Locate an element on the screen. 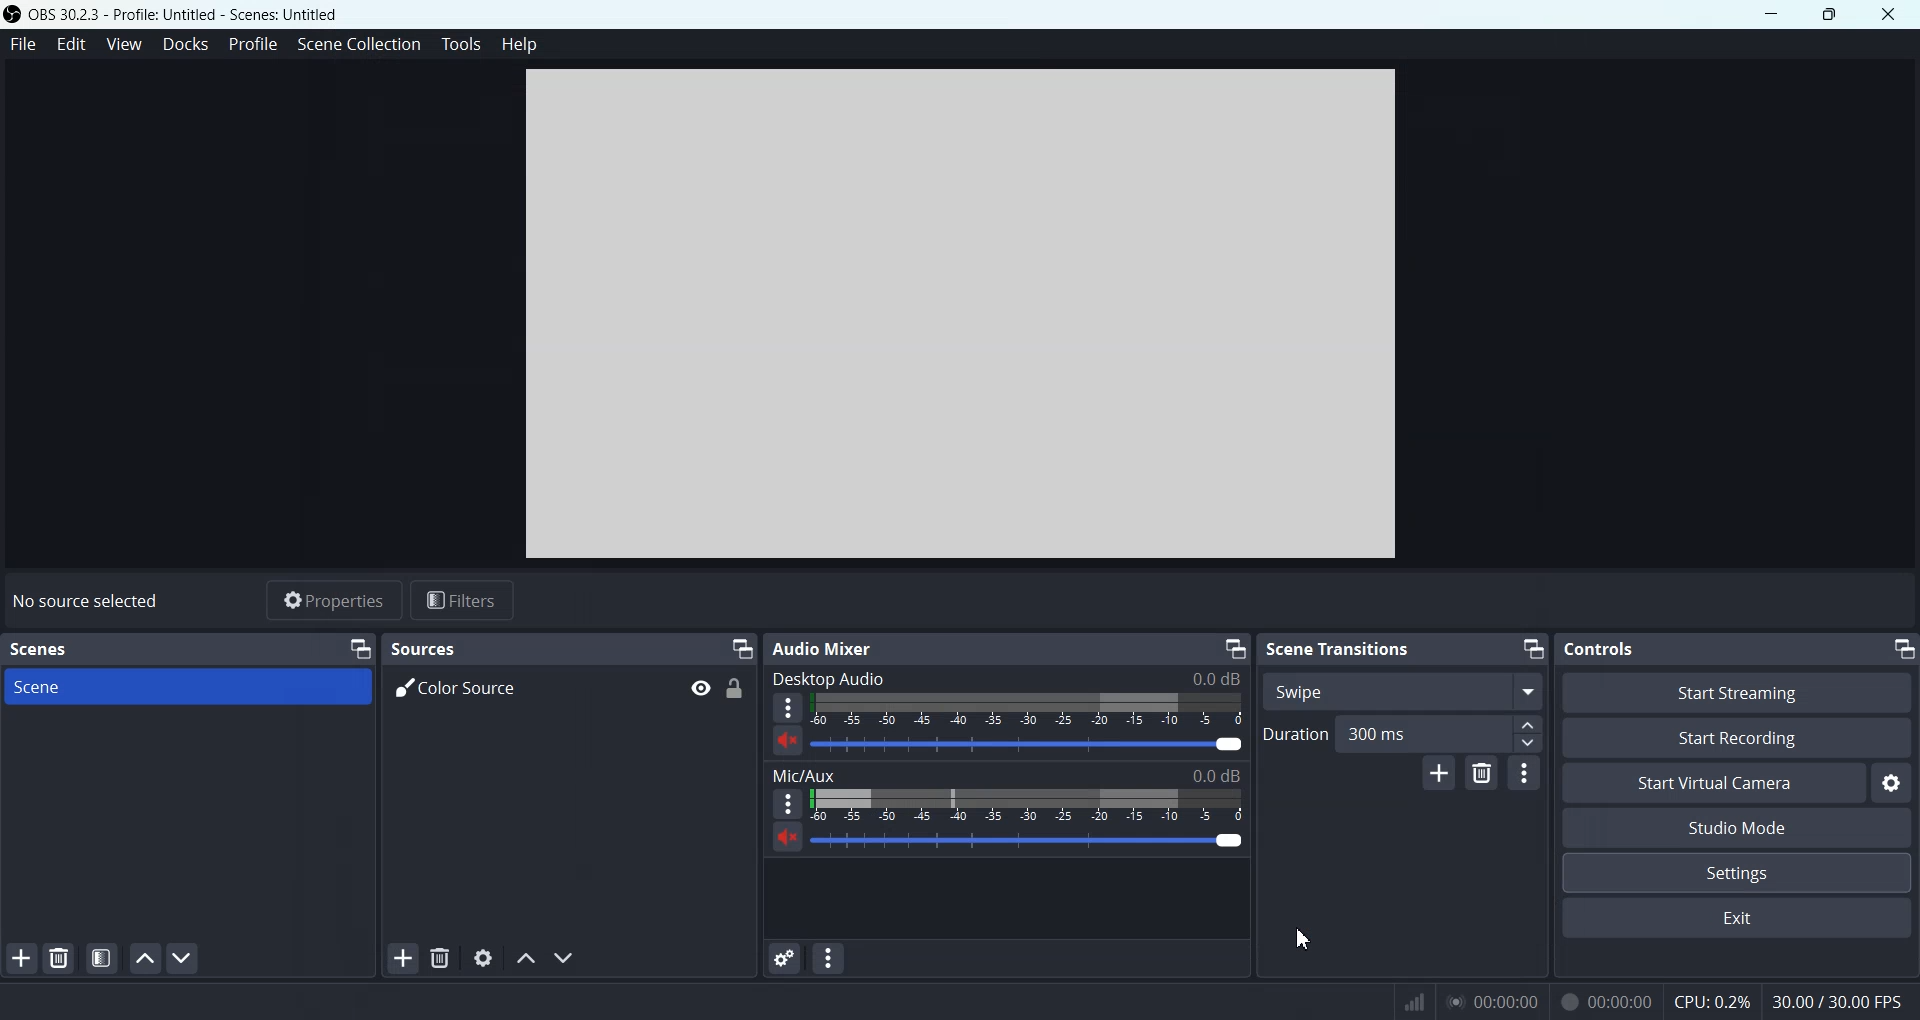 The width and height of the screenshot is (1920, 1020). Remove Selected scene is located at coordinates (440, 958).